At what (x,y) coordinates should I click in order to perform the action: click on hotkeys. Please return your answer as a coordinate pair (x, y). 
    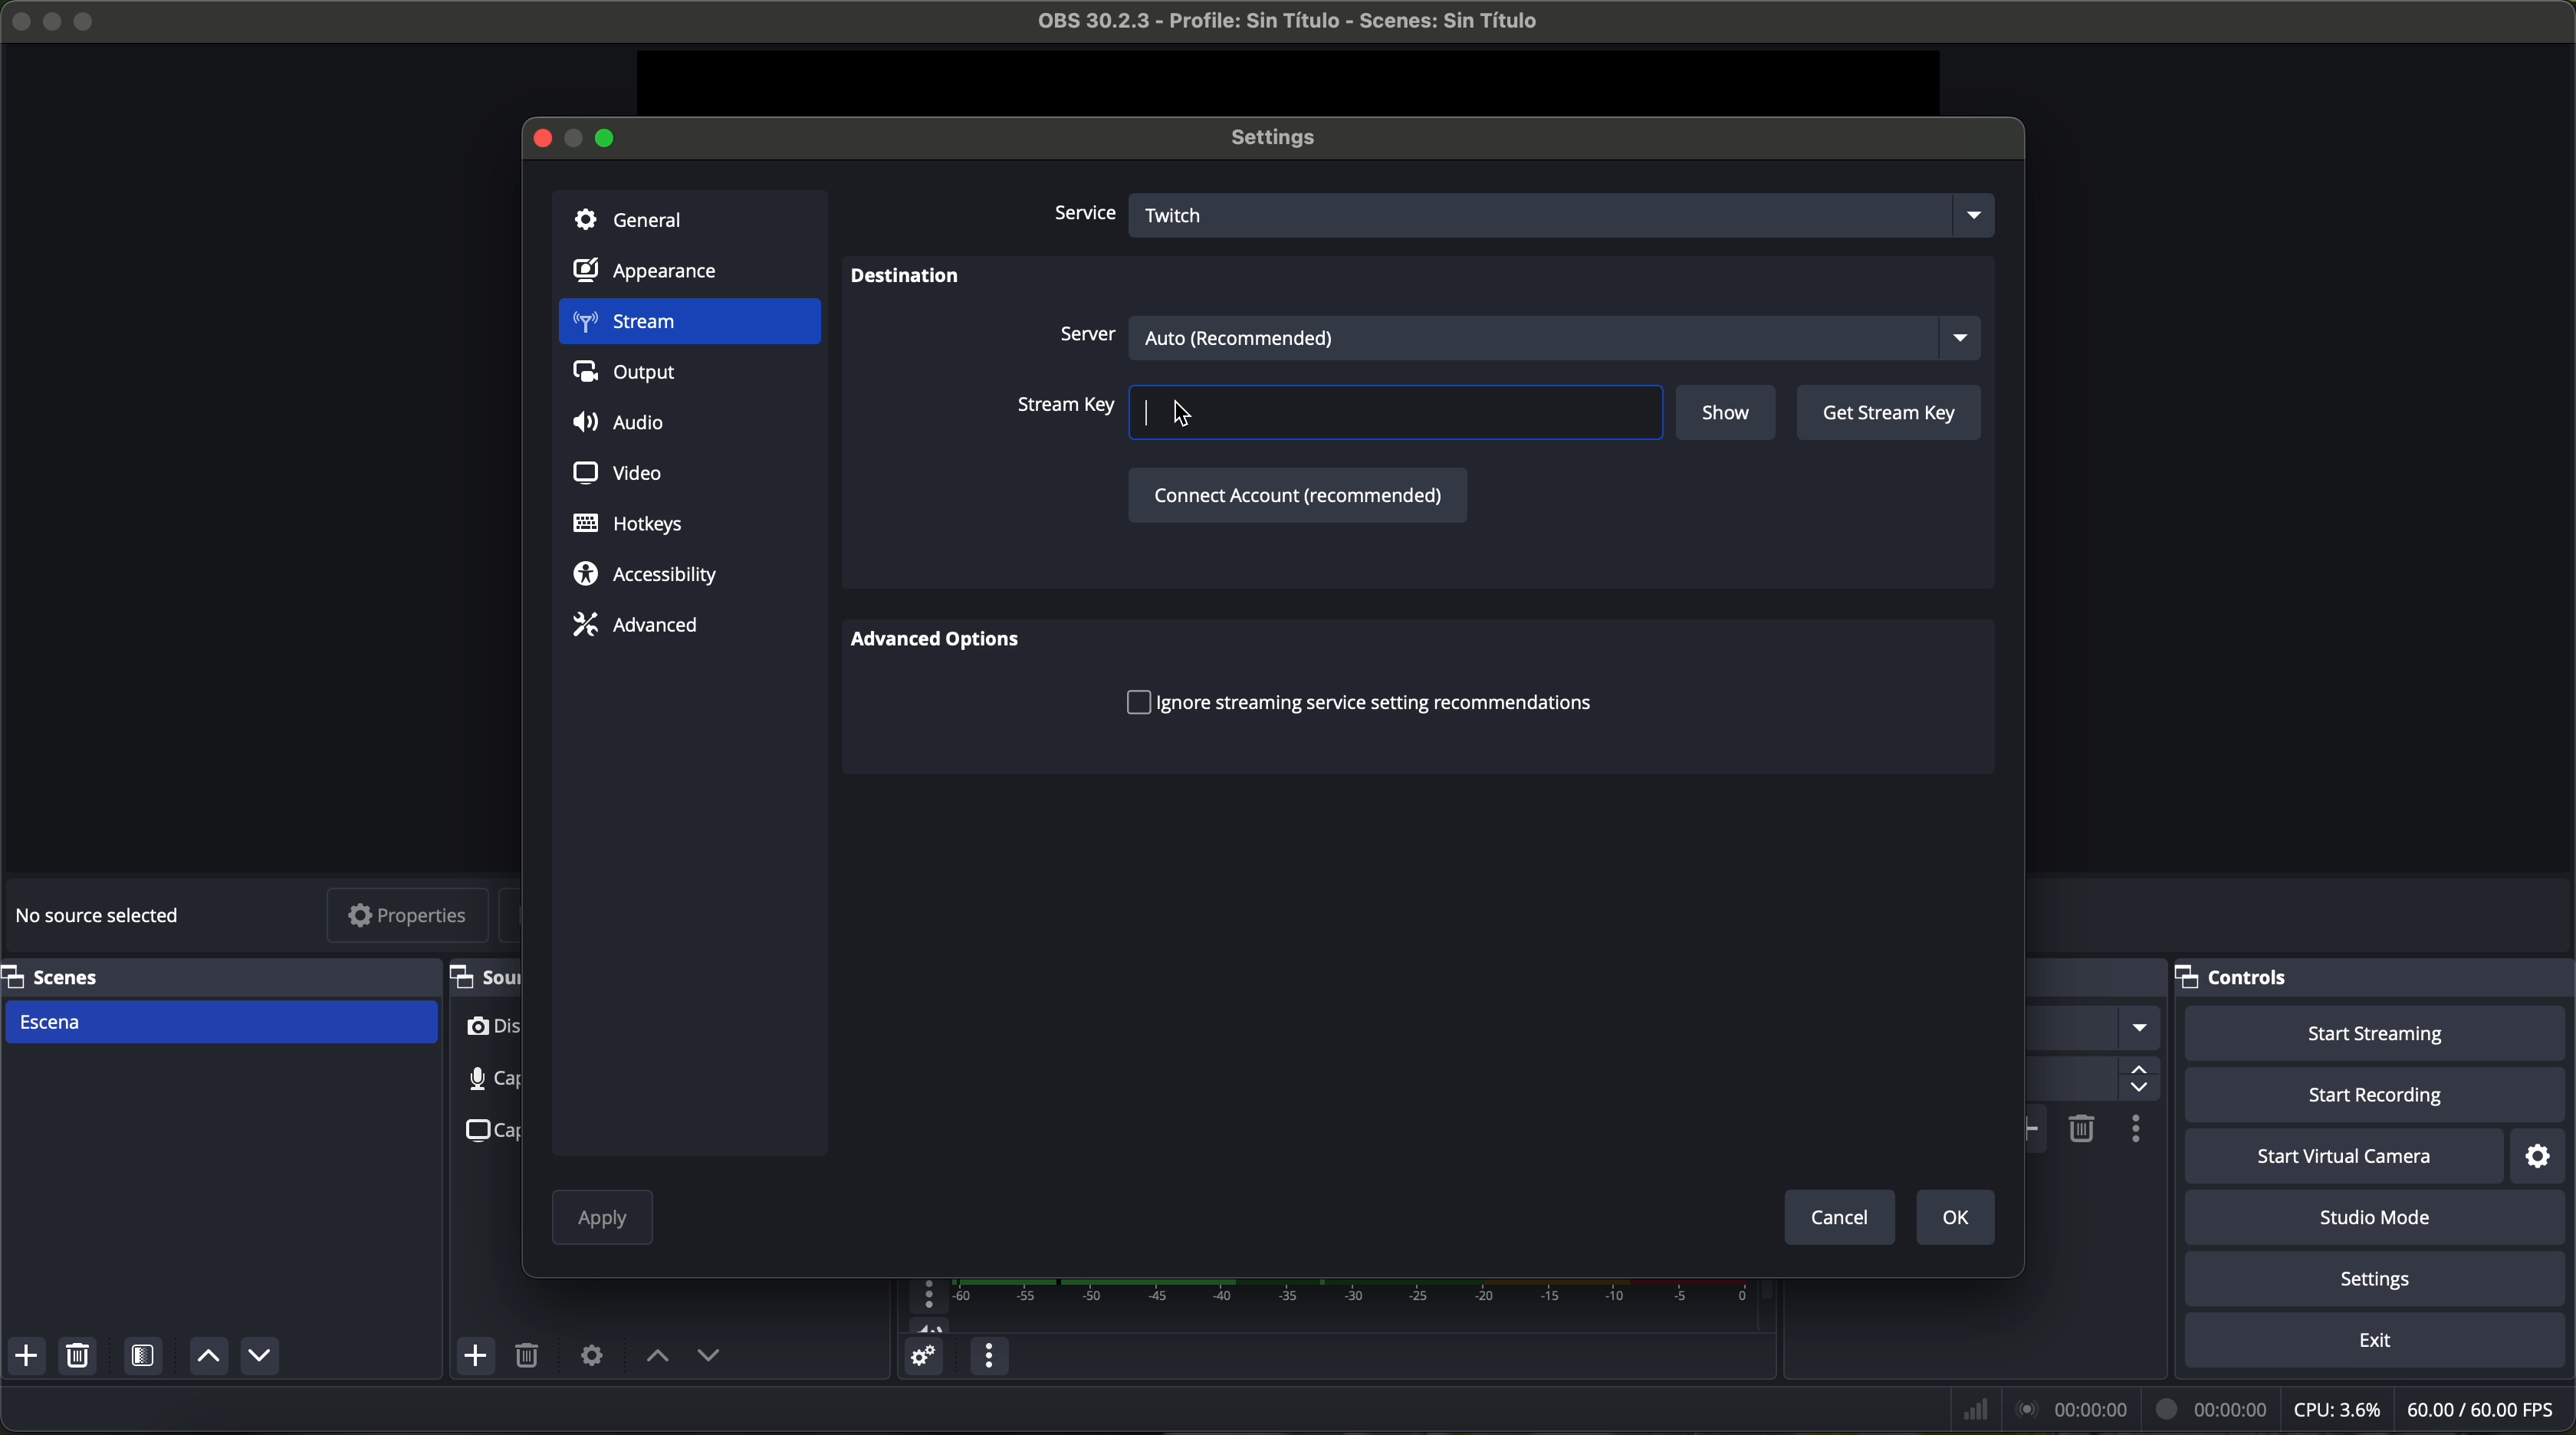
    Looking at the image, I should click on (629, 525).